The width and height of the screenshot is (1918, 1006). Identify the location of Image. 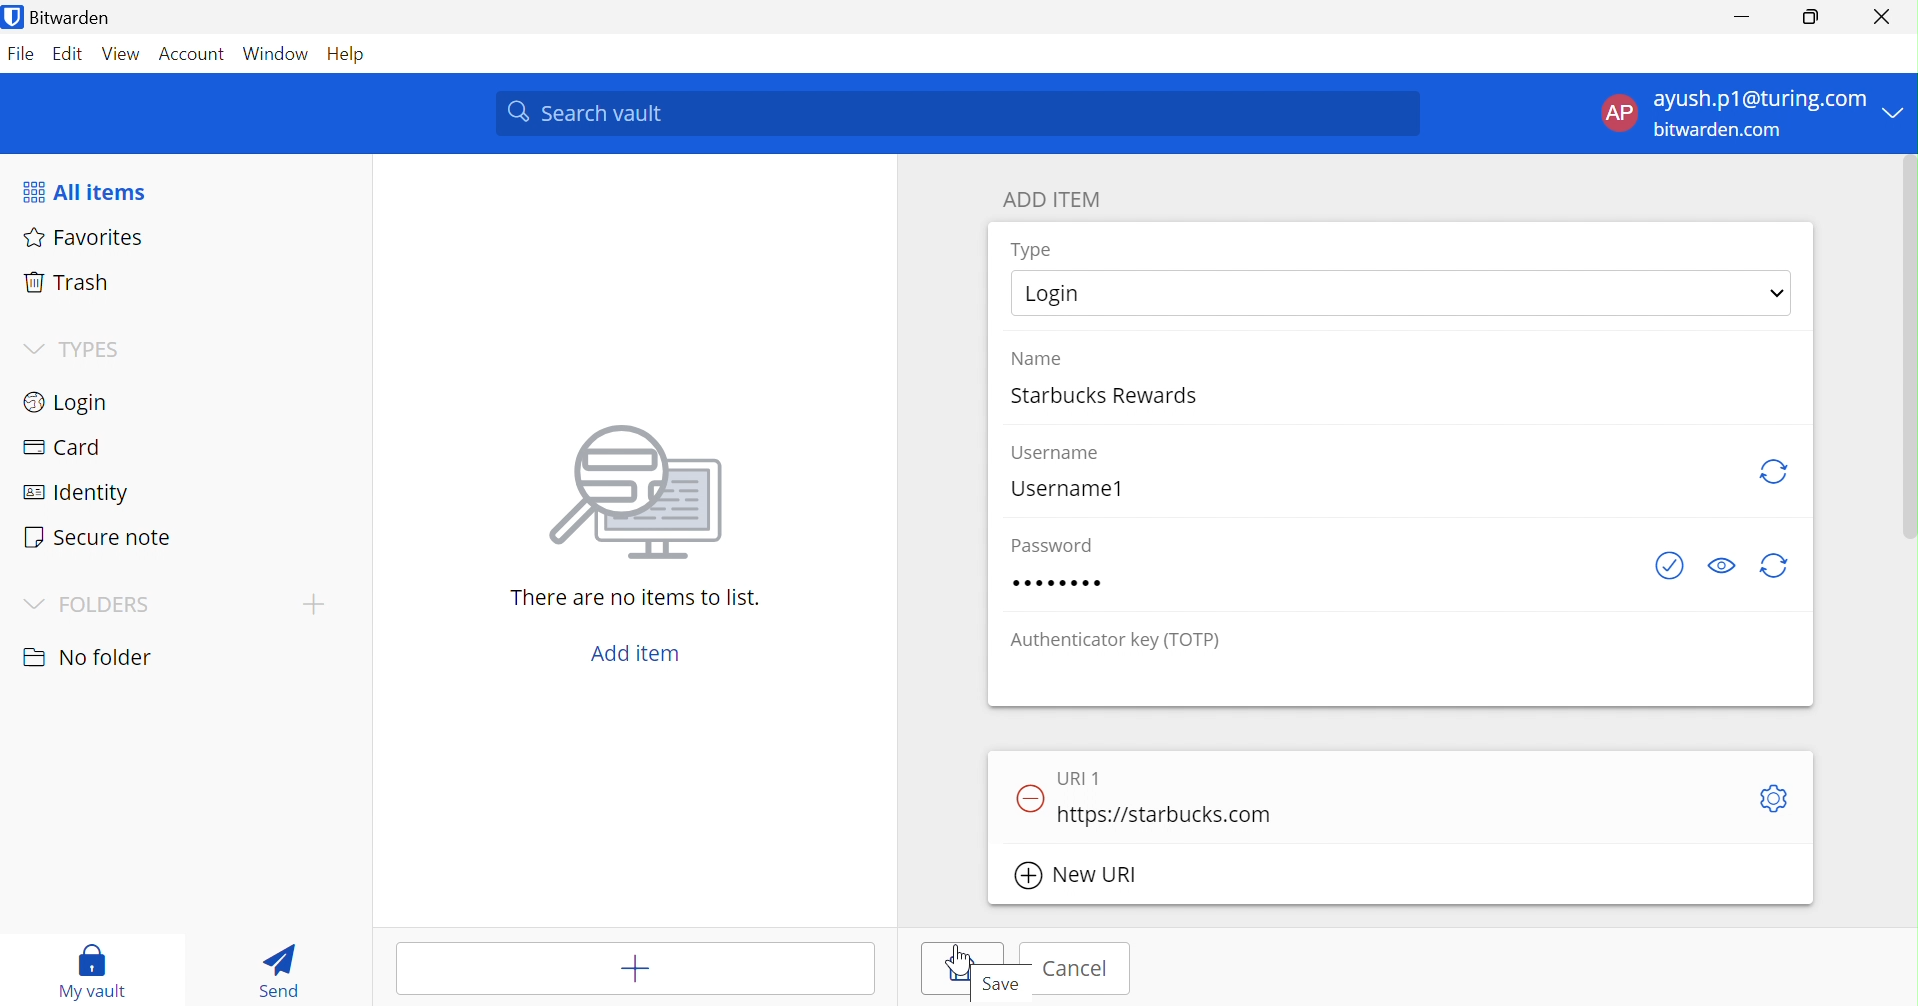
(641, 495).